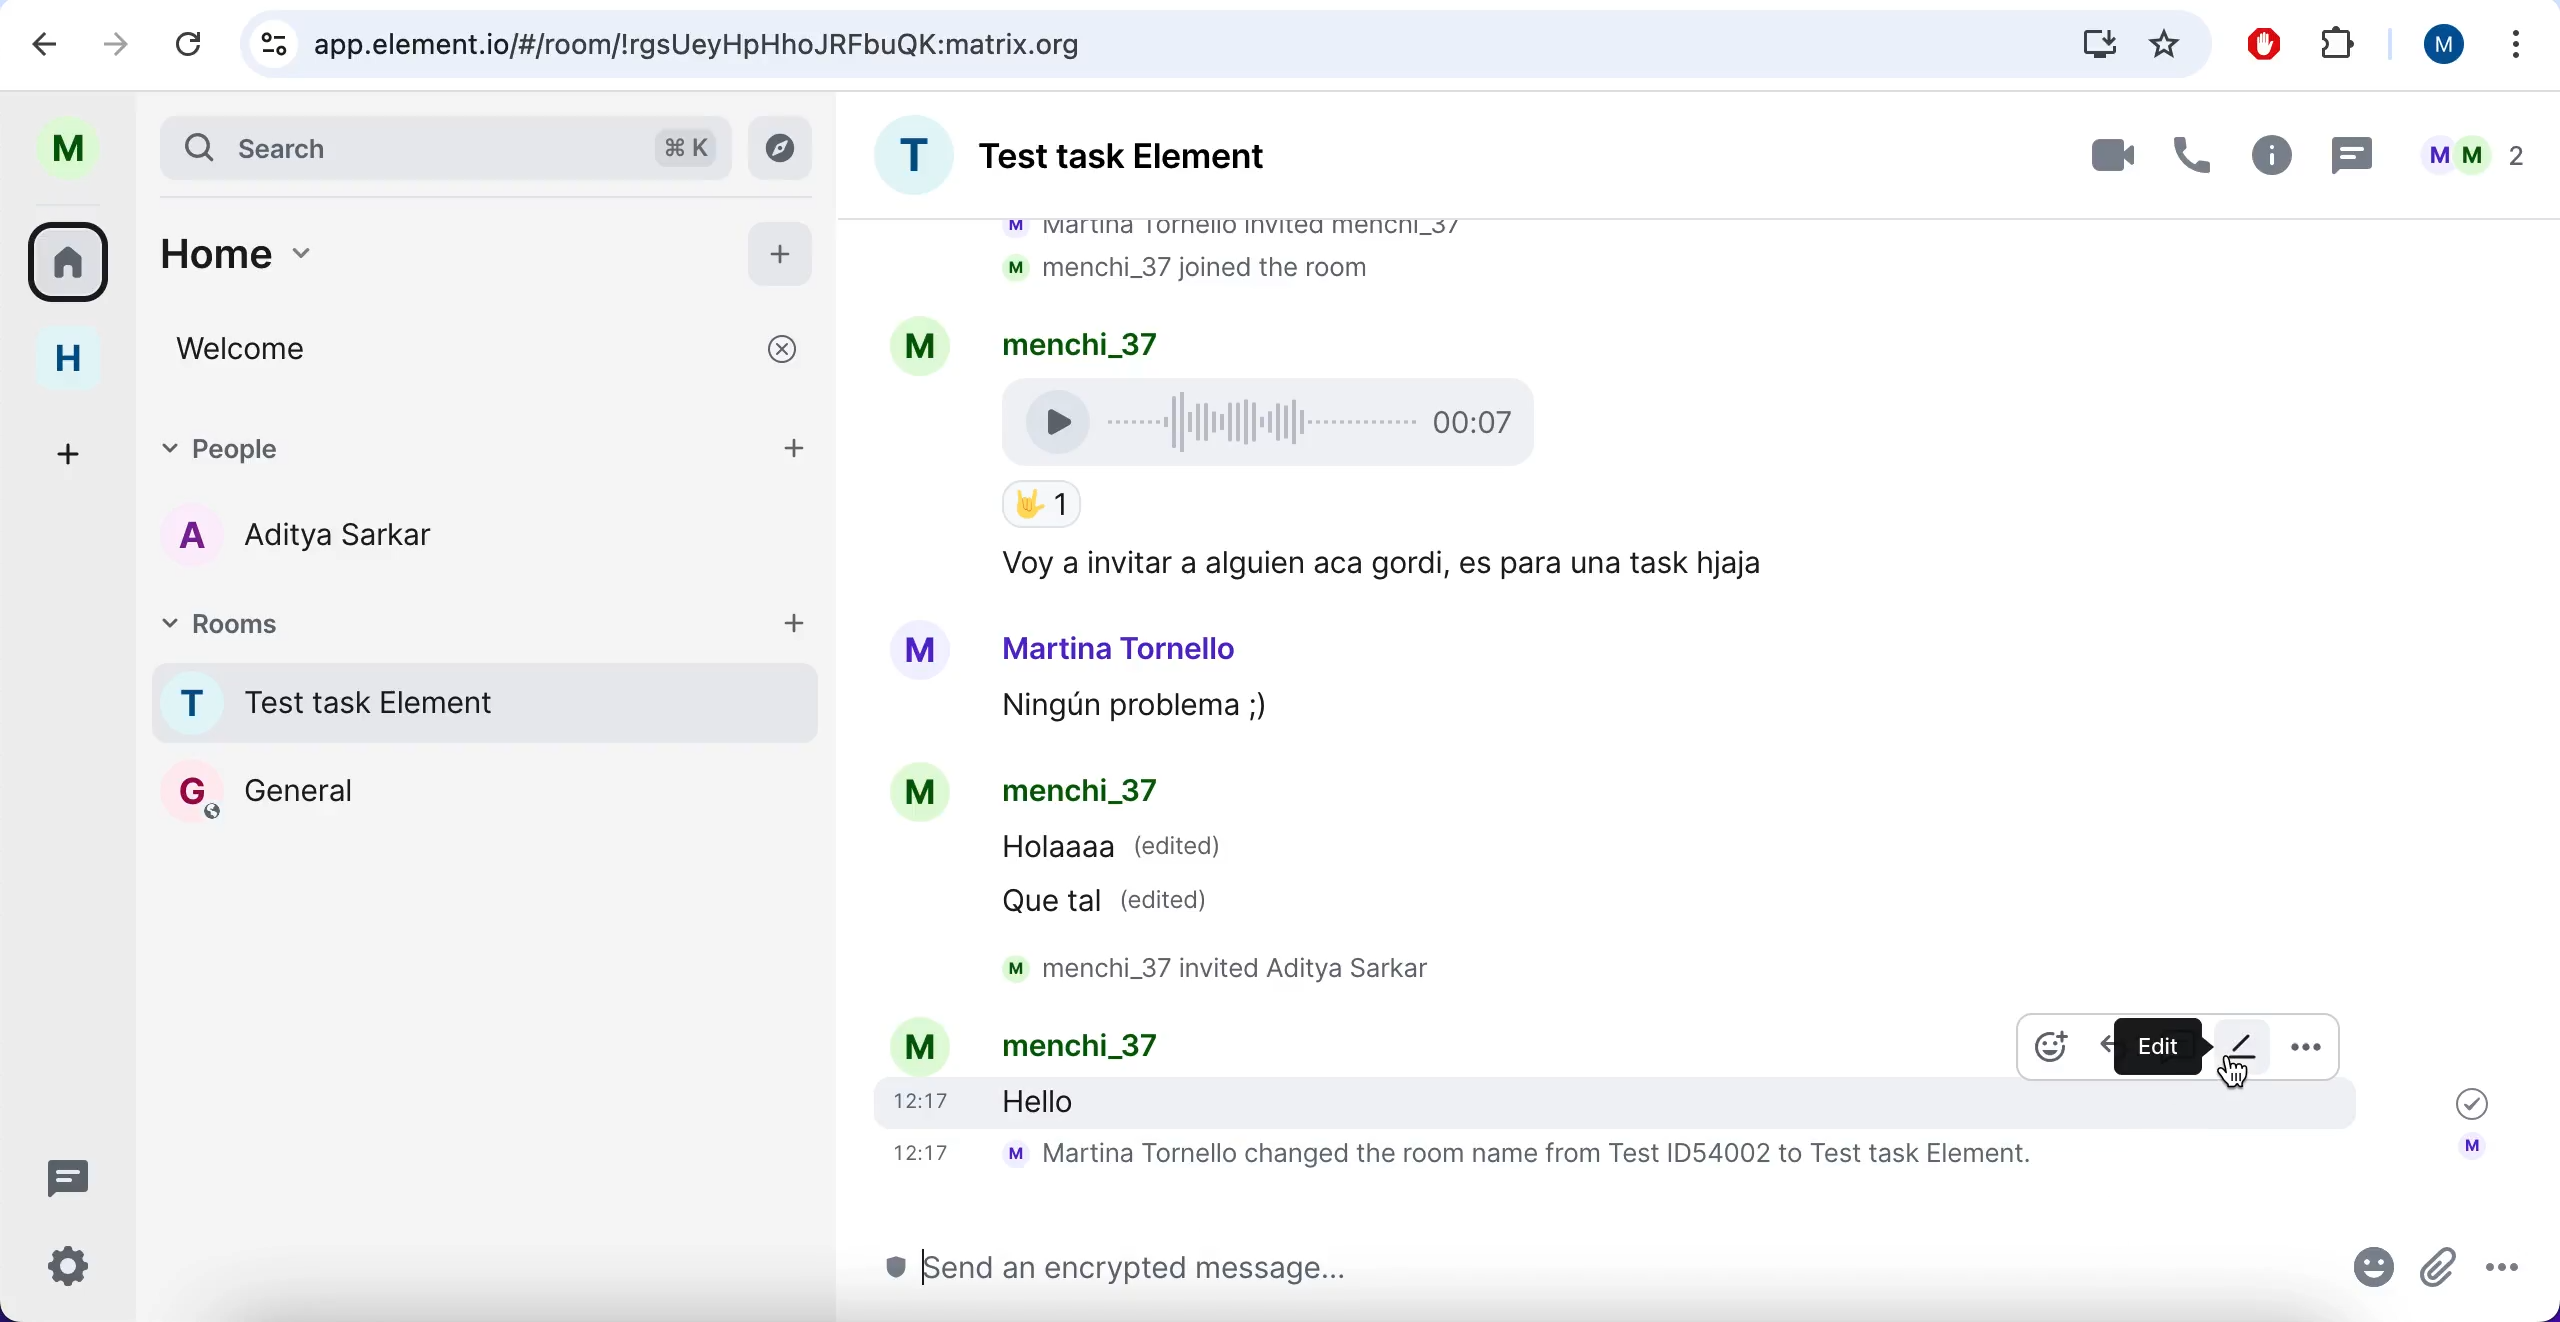  Describe the element at coordinates (82, 146) in the screenshot. I see `user` at that location.